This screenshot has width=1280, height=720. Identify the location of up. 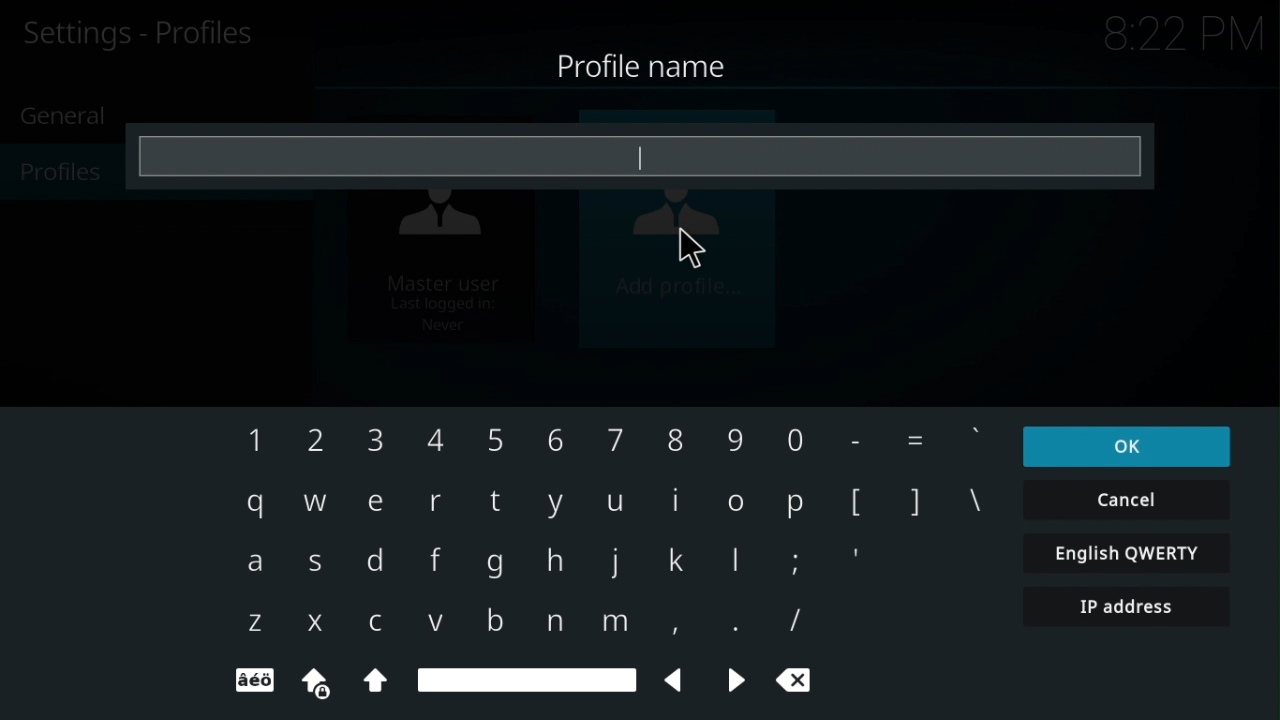
(375, 680).